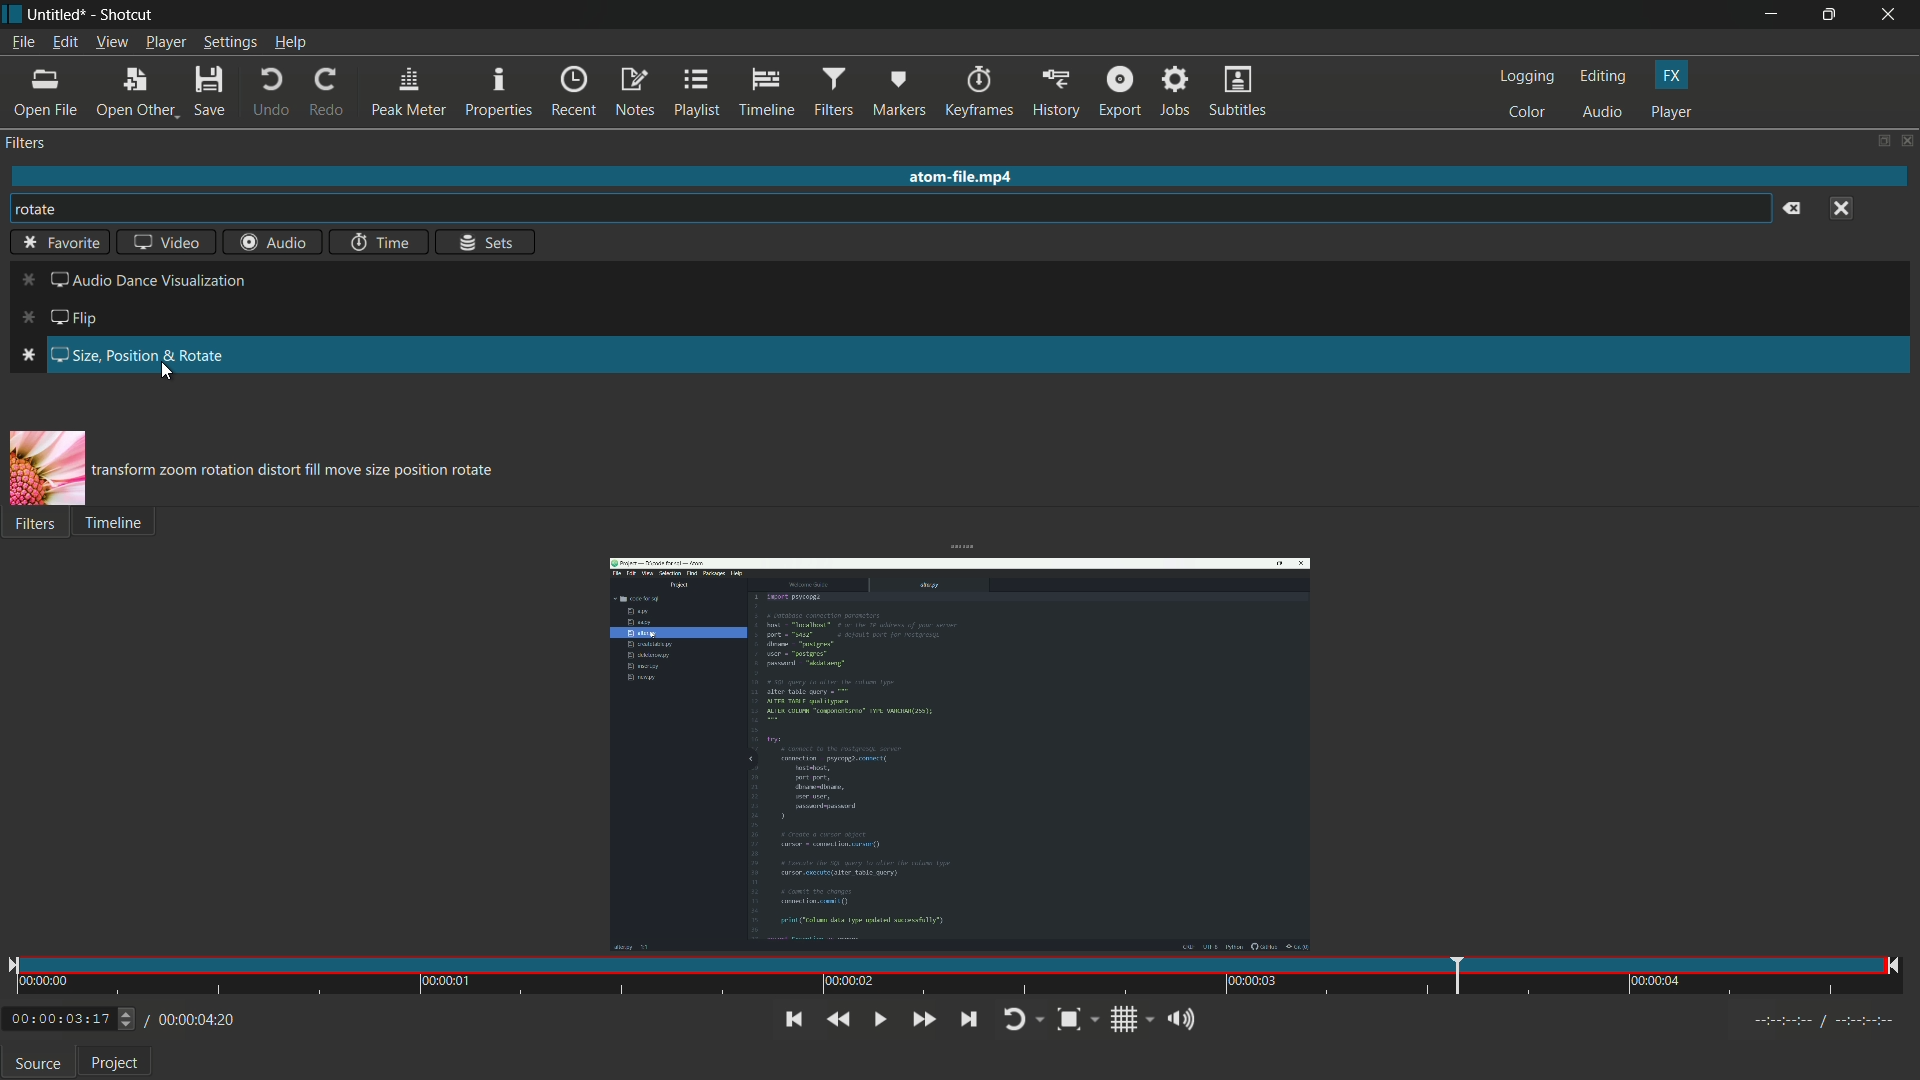 This screenshot has height=1080, width=1920. Describe the element at coordinates (111, 43) in the screenshot. I see `view menu` at that location.